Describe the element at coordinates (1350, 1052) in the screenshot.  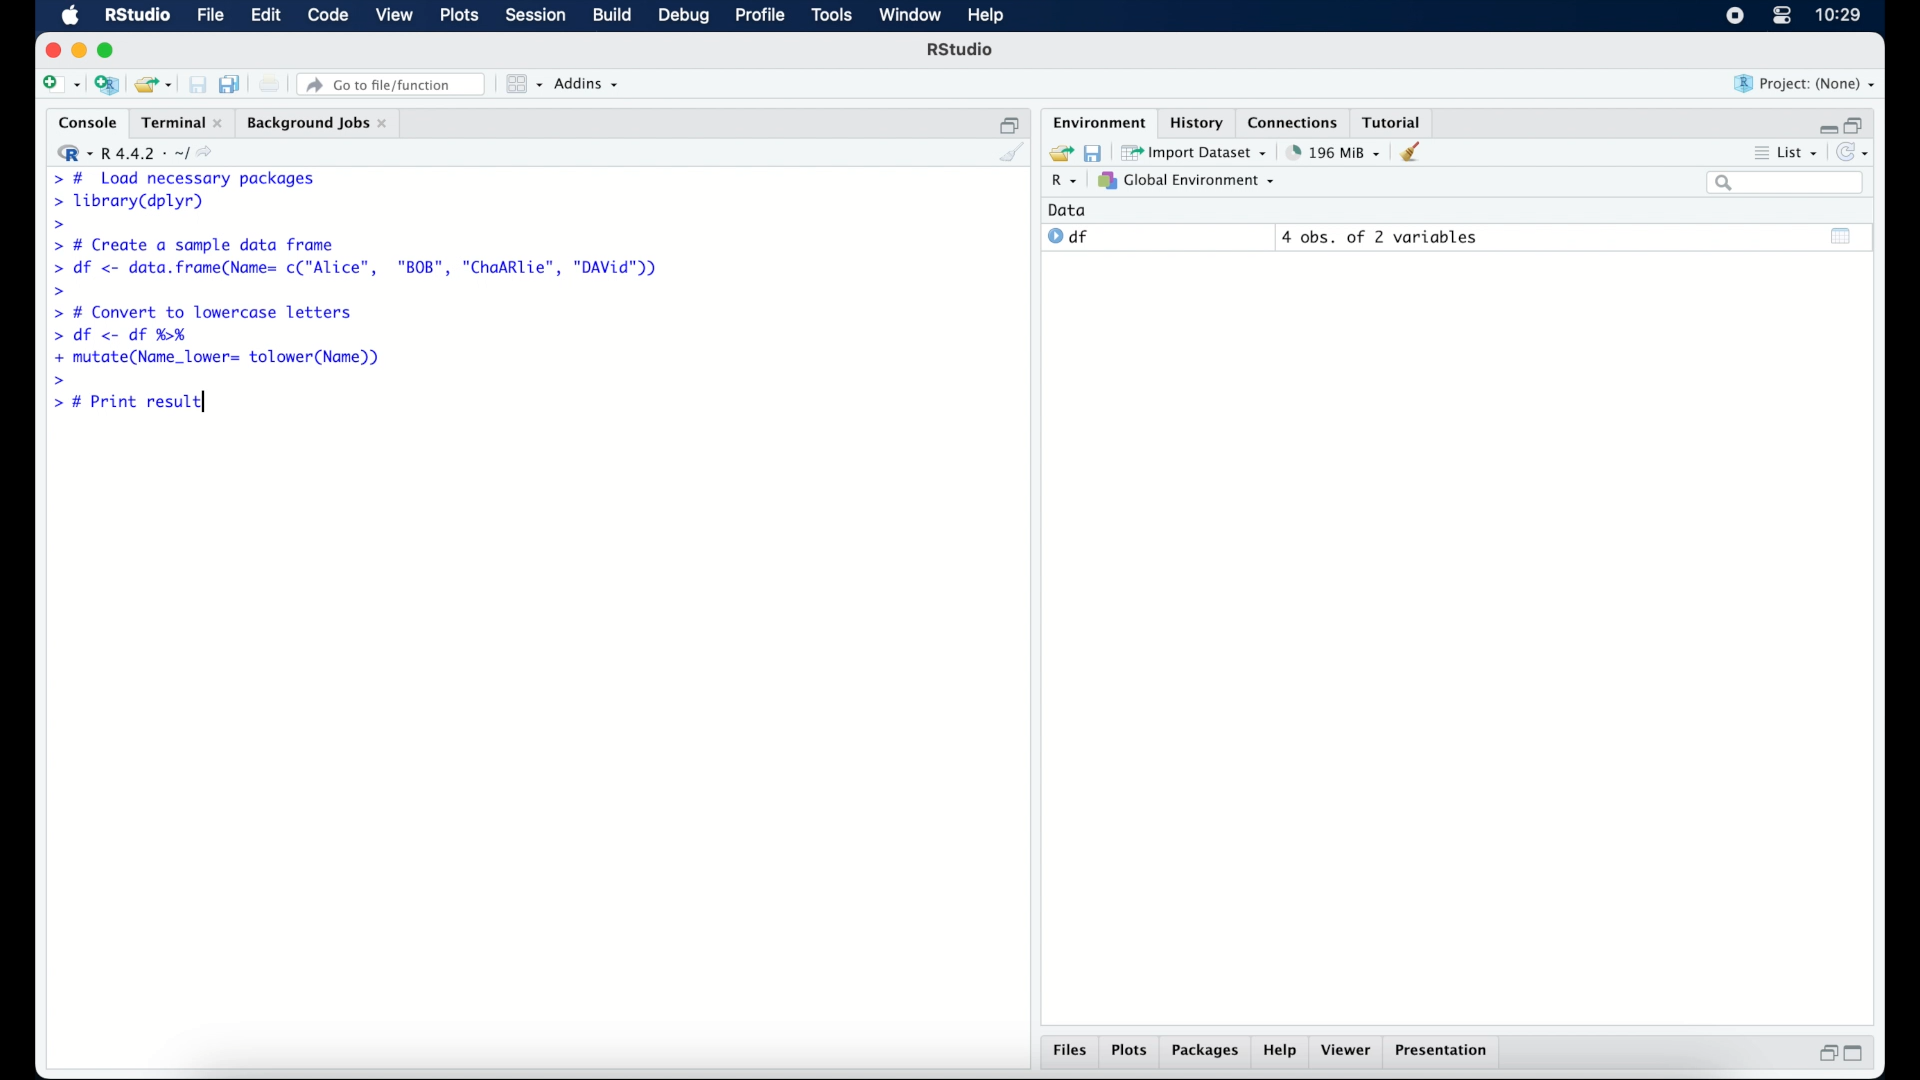
I see `viewer` at that location.